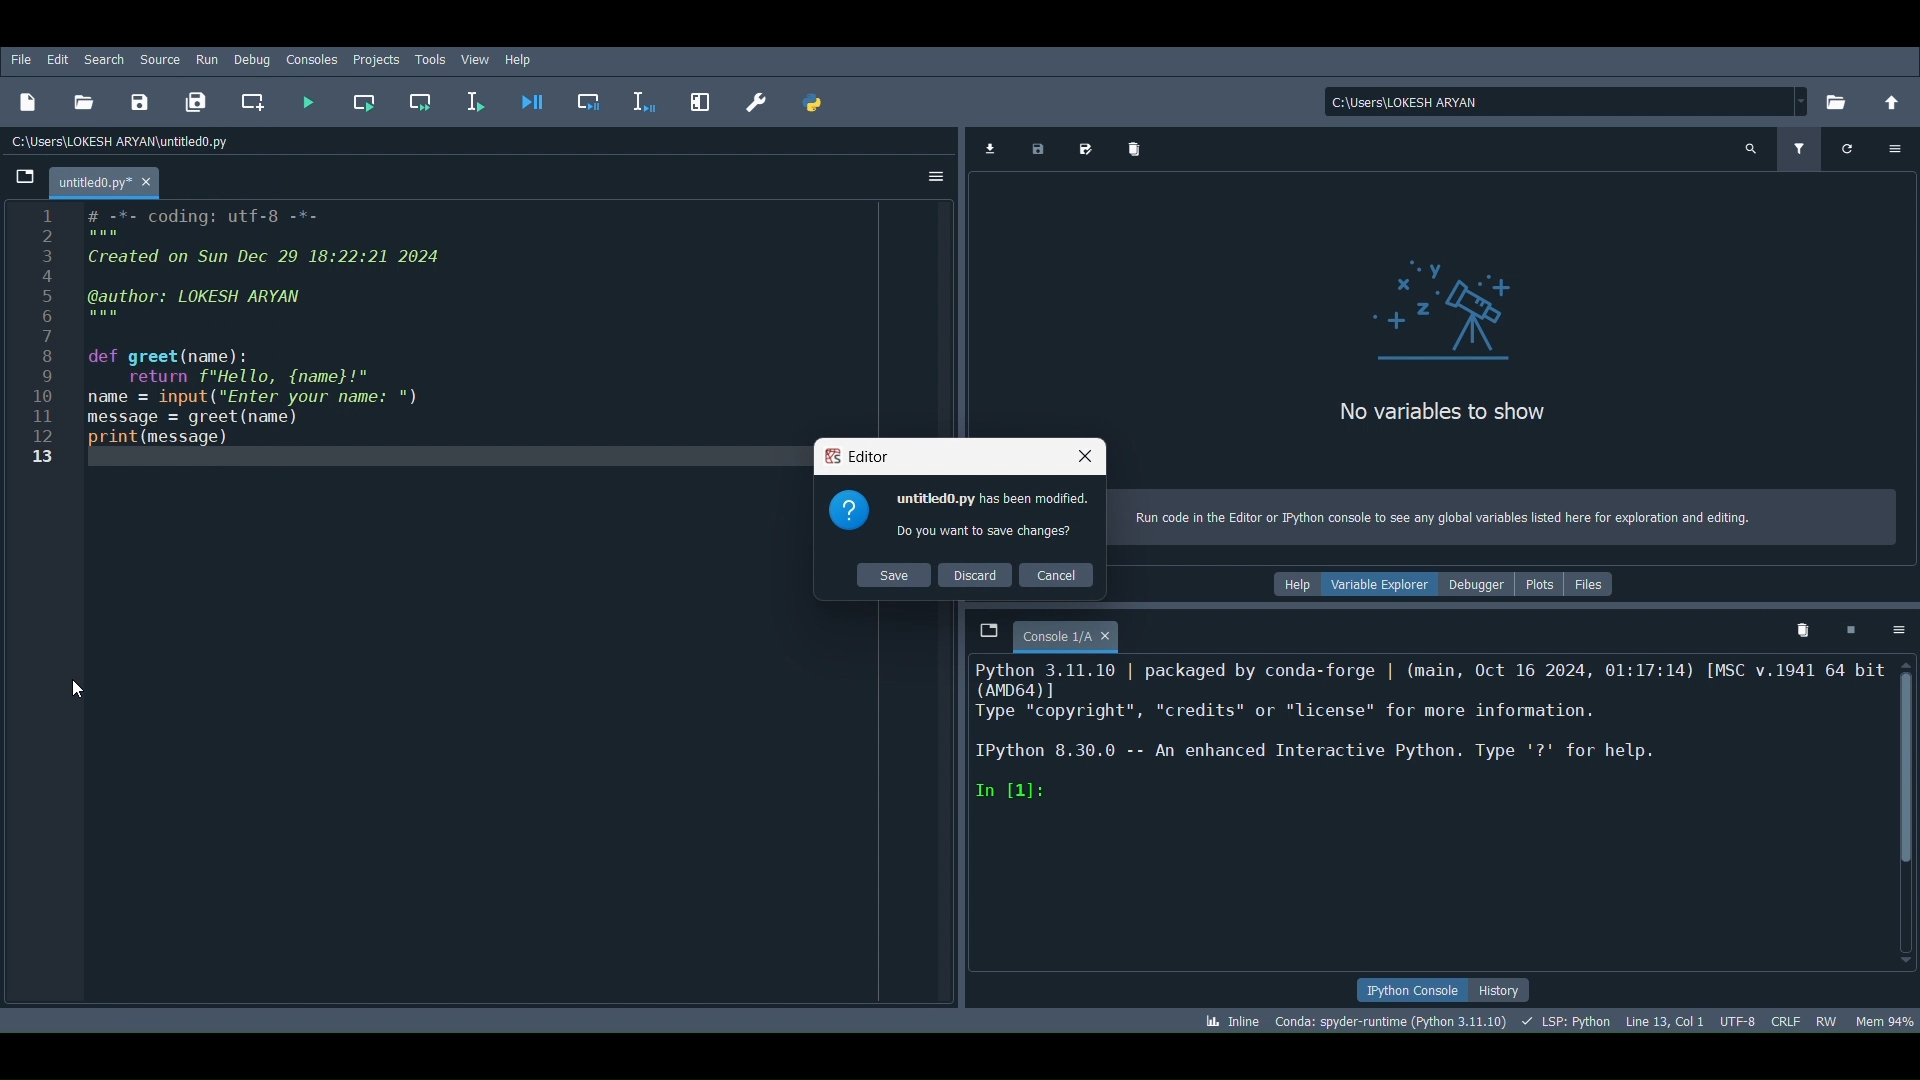 Image resolution: width=1920 pixels, height=1080 pixels. What do you see at coordinates (993, 498) in the screenshot?
I see `untitled0.py has been modified.` at bounding box center [993, 498].